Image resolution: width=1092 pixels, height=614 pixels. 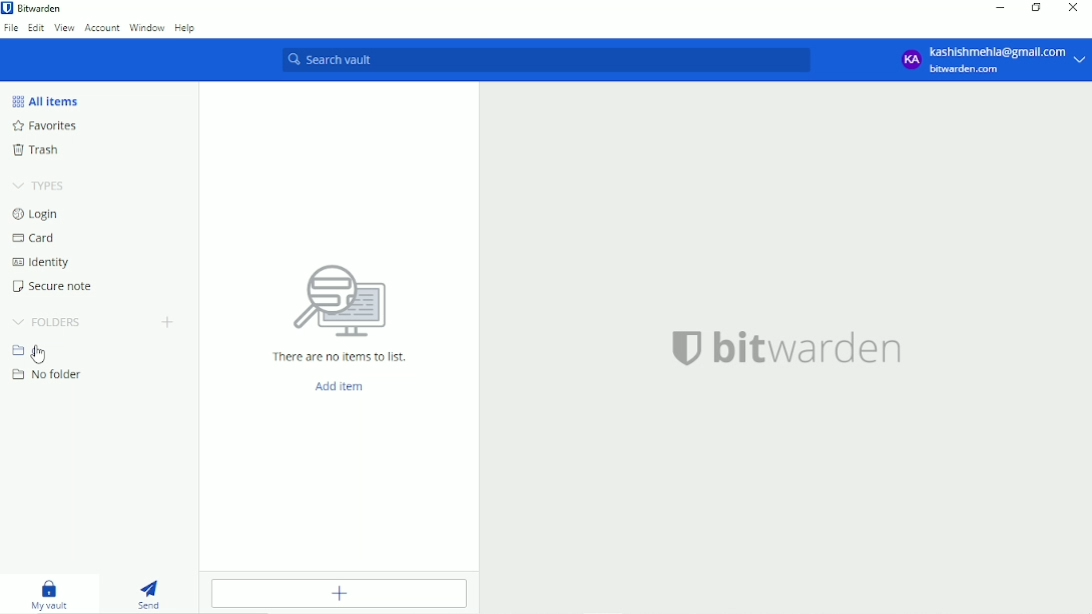 What do you see at coordinates (38, 186) in the screenshot?
I see `Types` at bounding box center [38, 186].